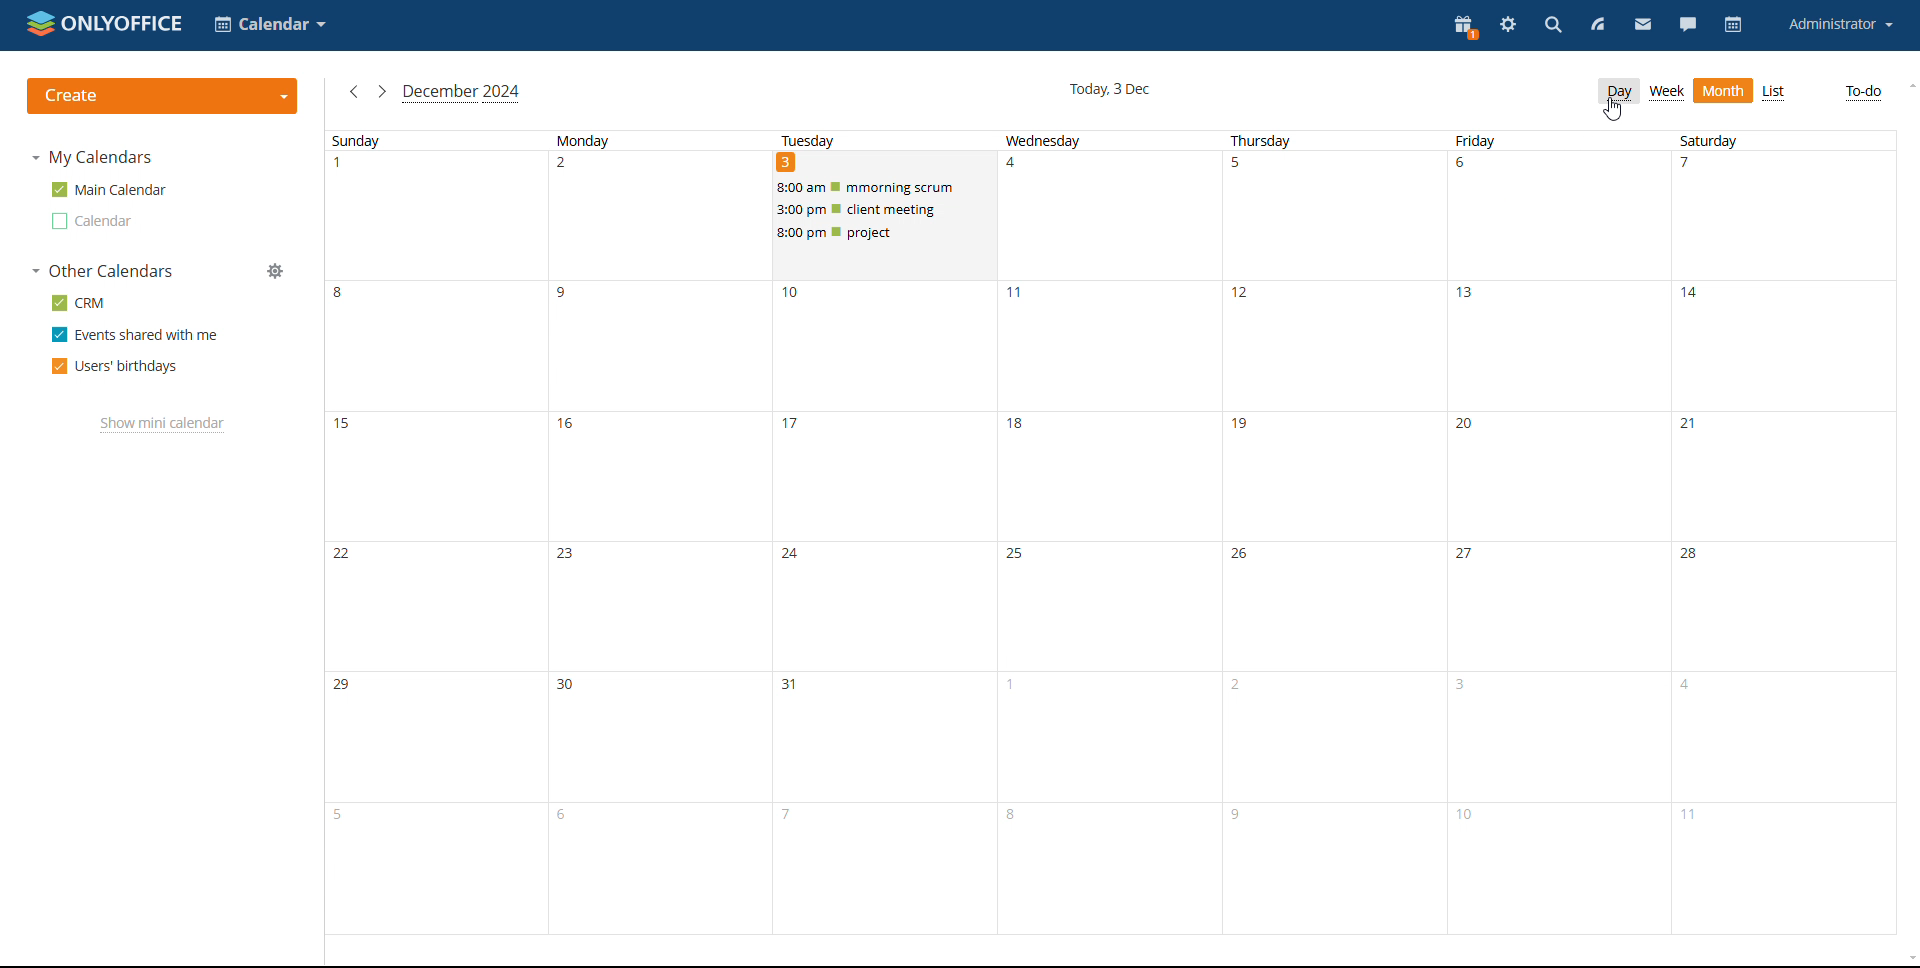 The width and height of the screenshot is (1920, 968). I want to click on account, so click(1840, 24).